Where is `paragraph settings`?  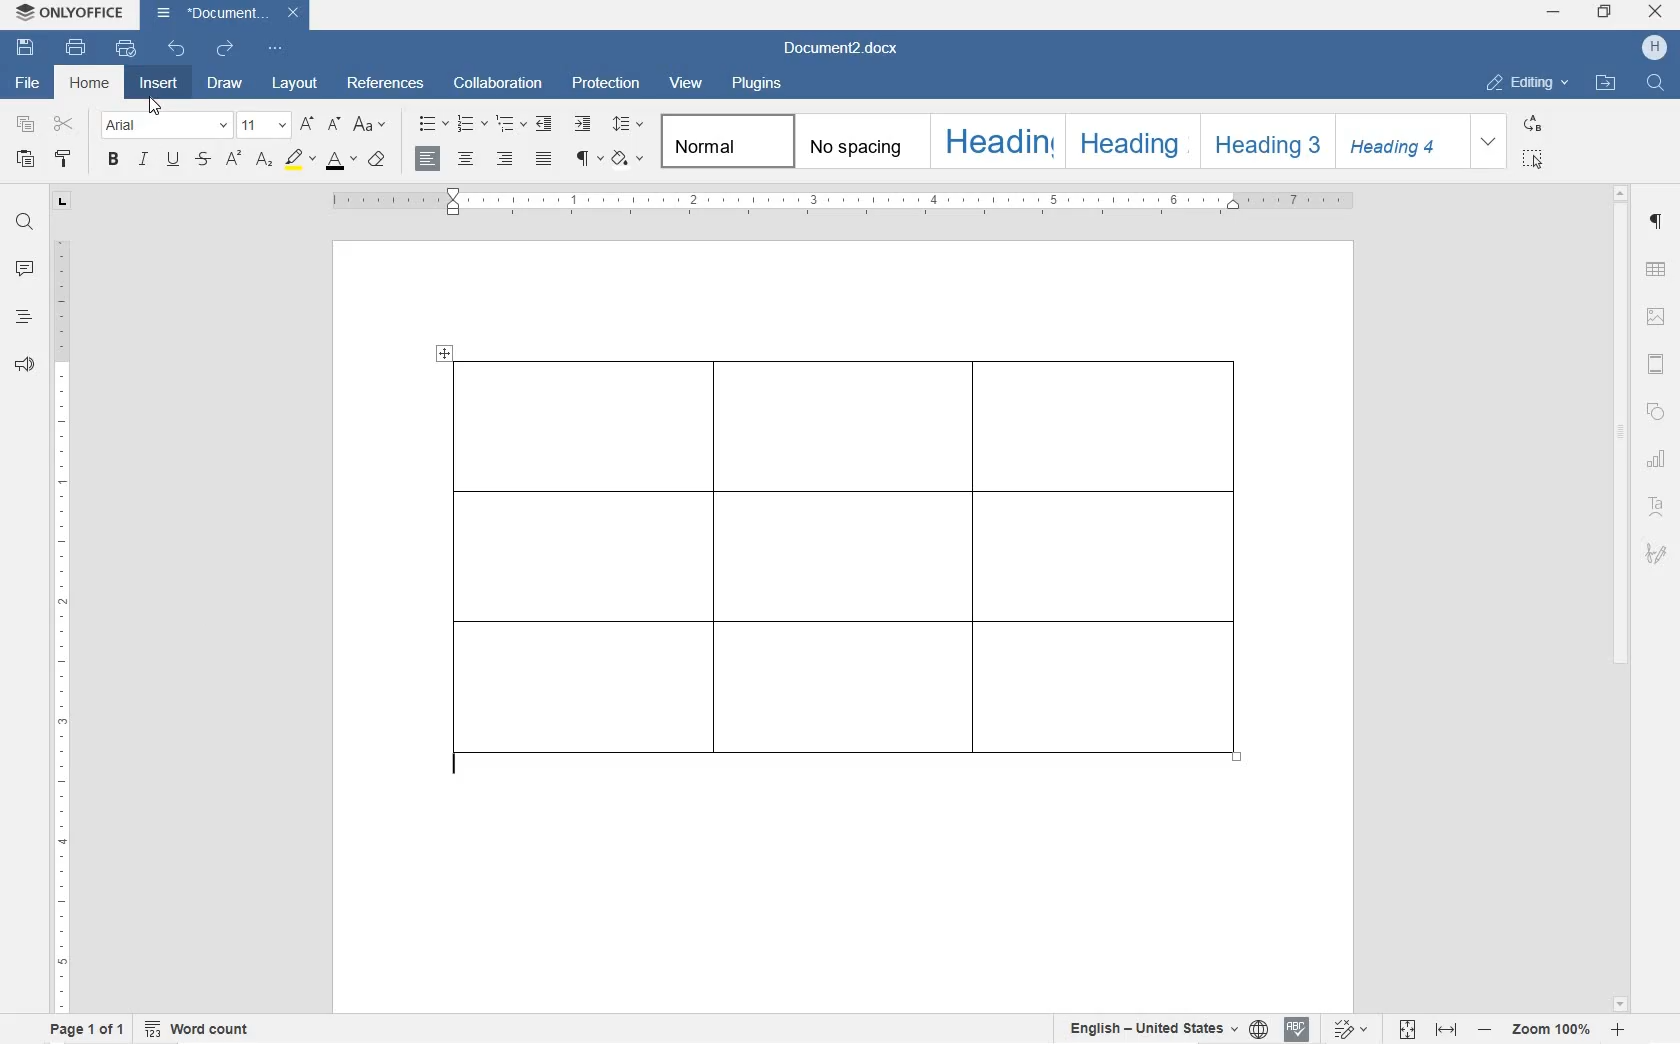 paragraph settings is located at coordinates (1657, 222).